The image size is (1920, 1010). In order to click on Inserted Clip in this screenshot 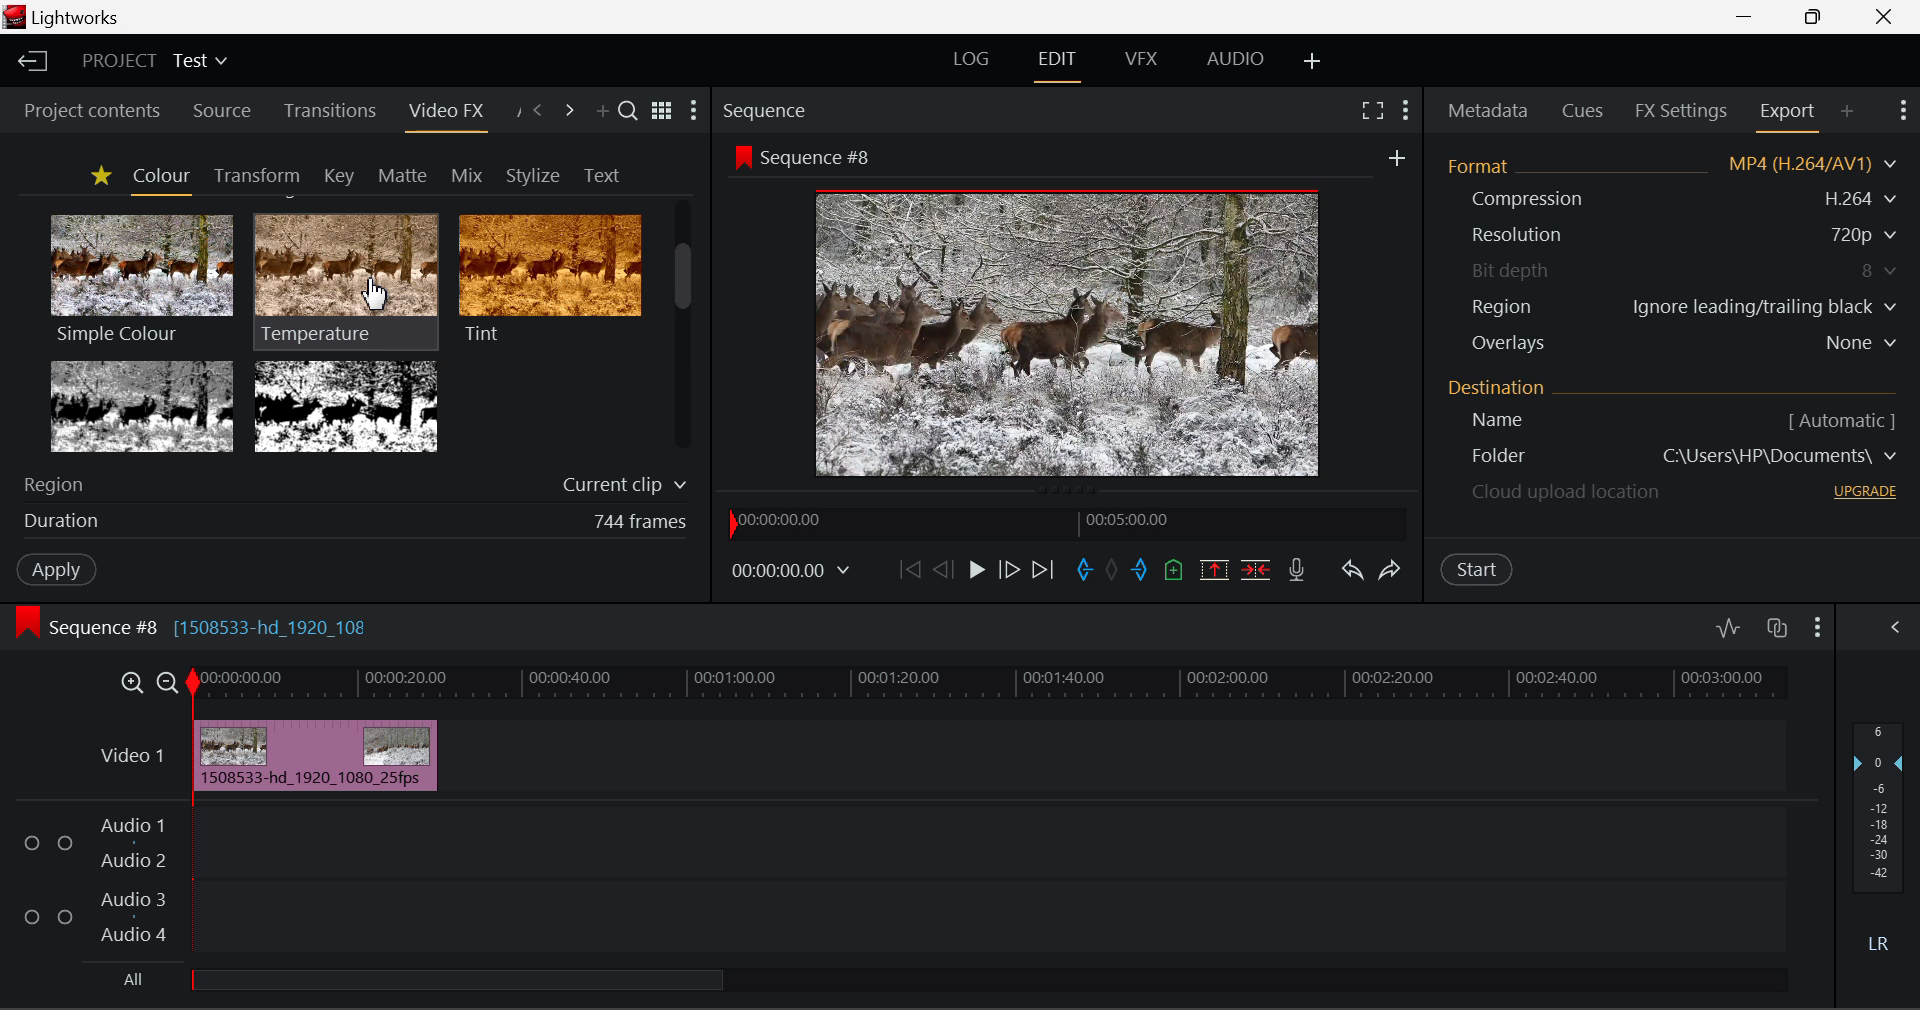, I will do `click(316, 755)`.